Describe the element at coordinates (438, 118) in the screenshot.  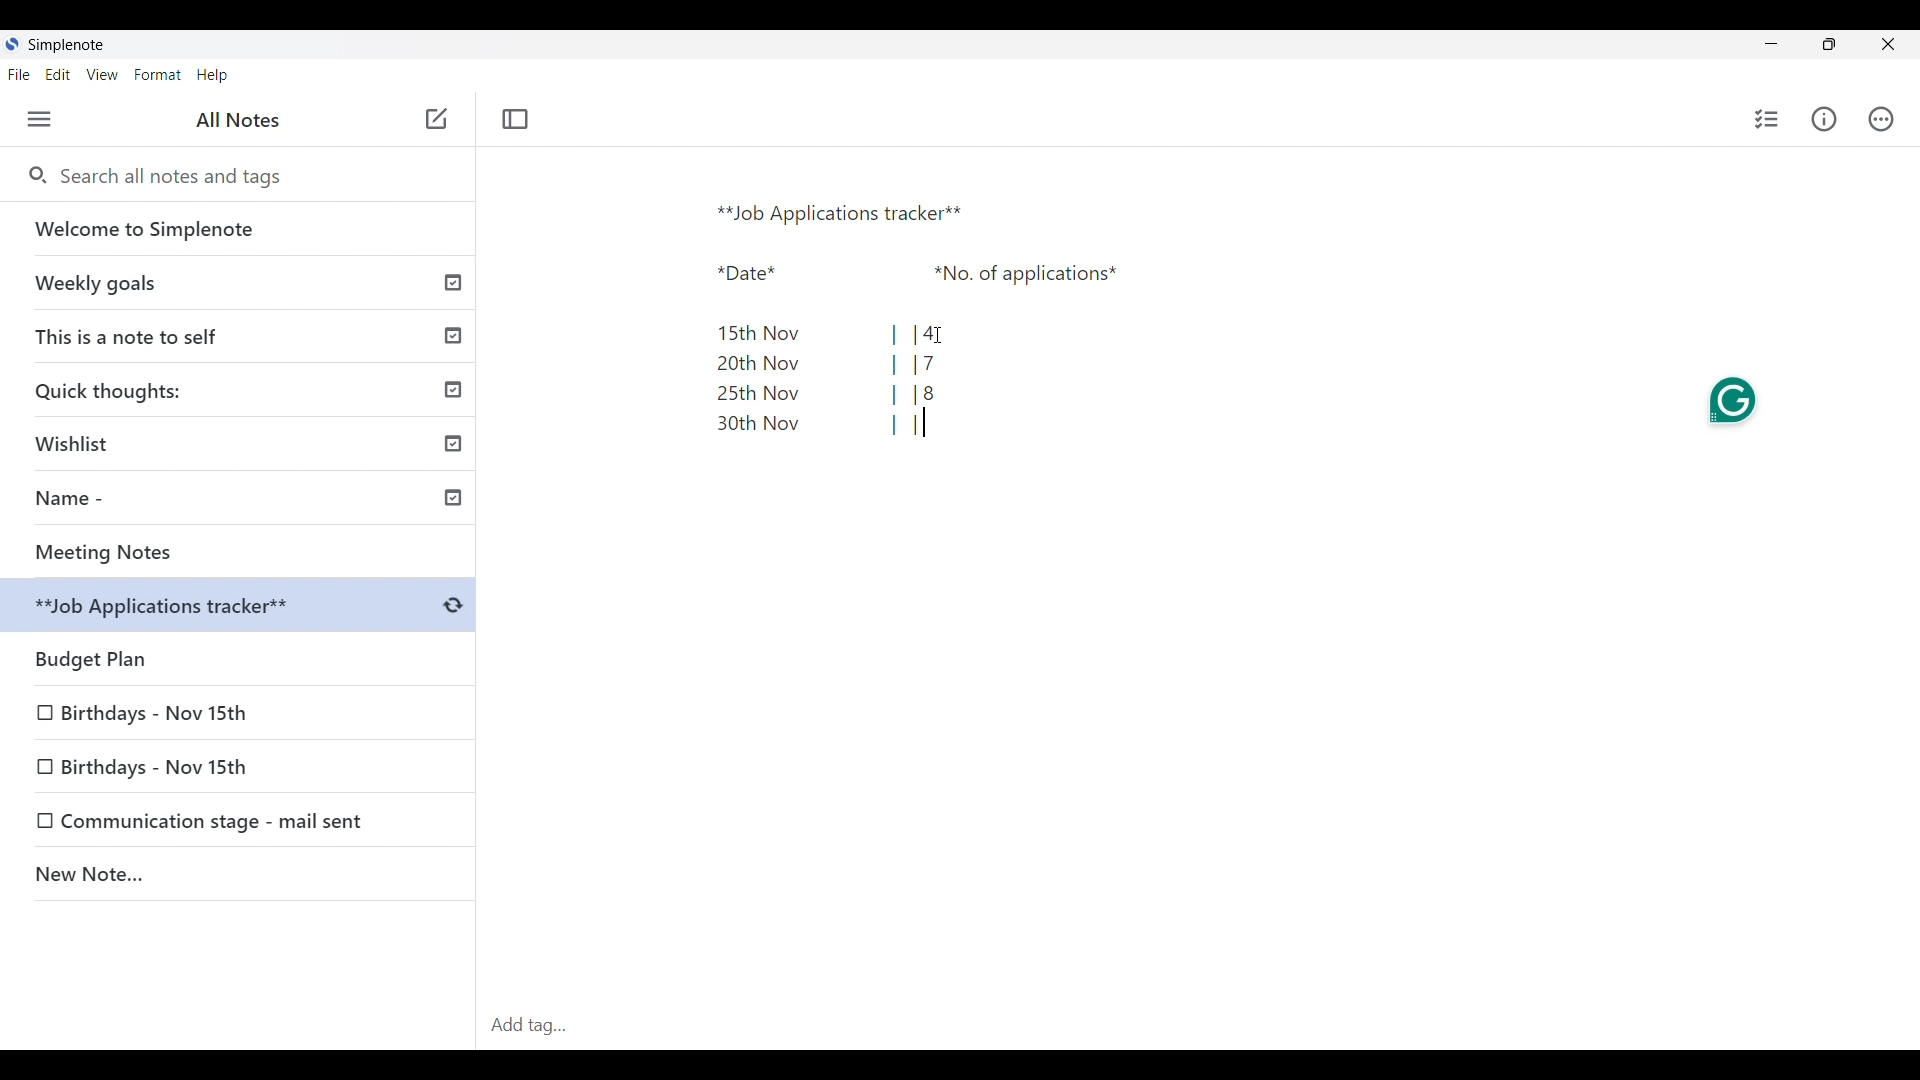
I see `Click to add note` at that location.